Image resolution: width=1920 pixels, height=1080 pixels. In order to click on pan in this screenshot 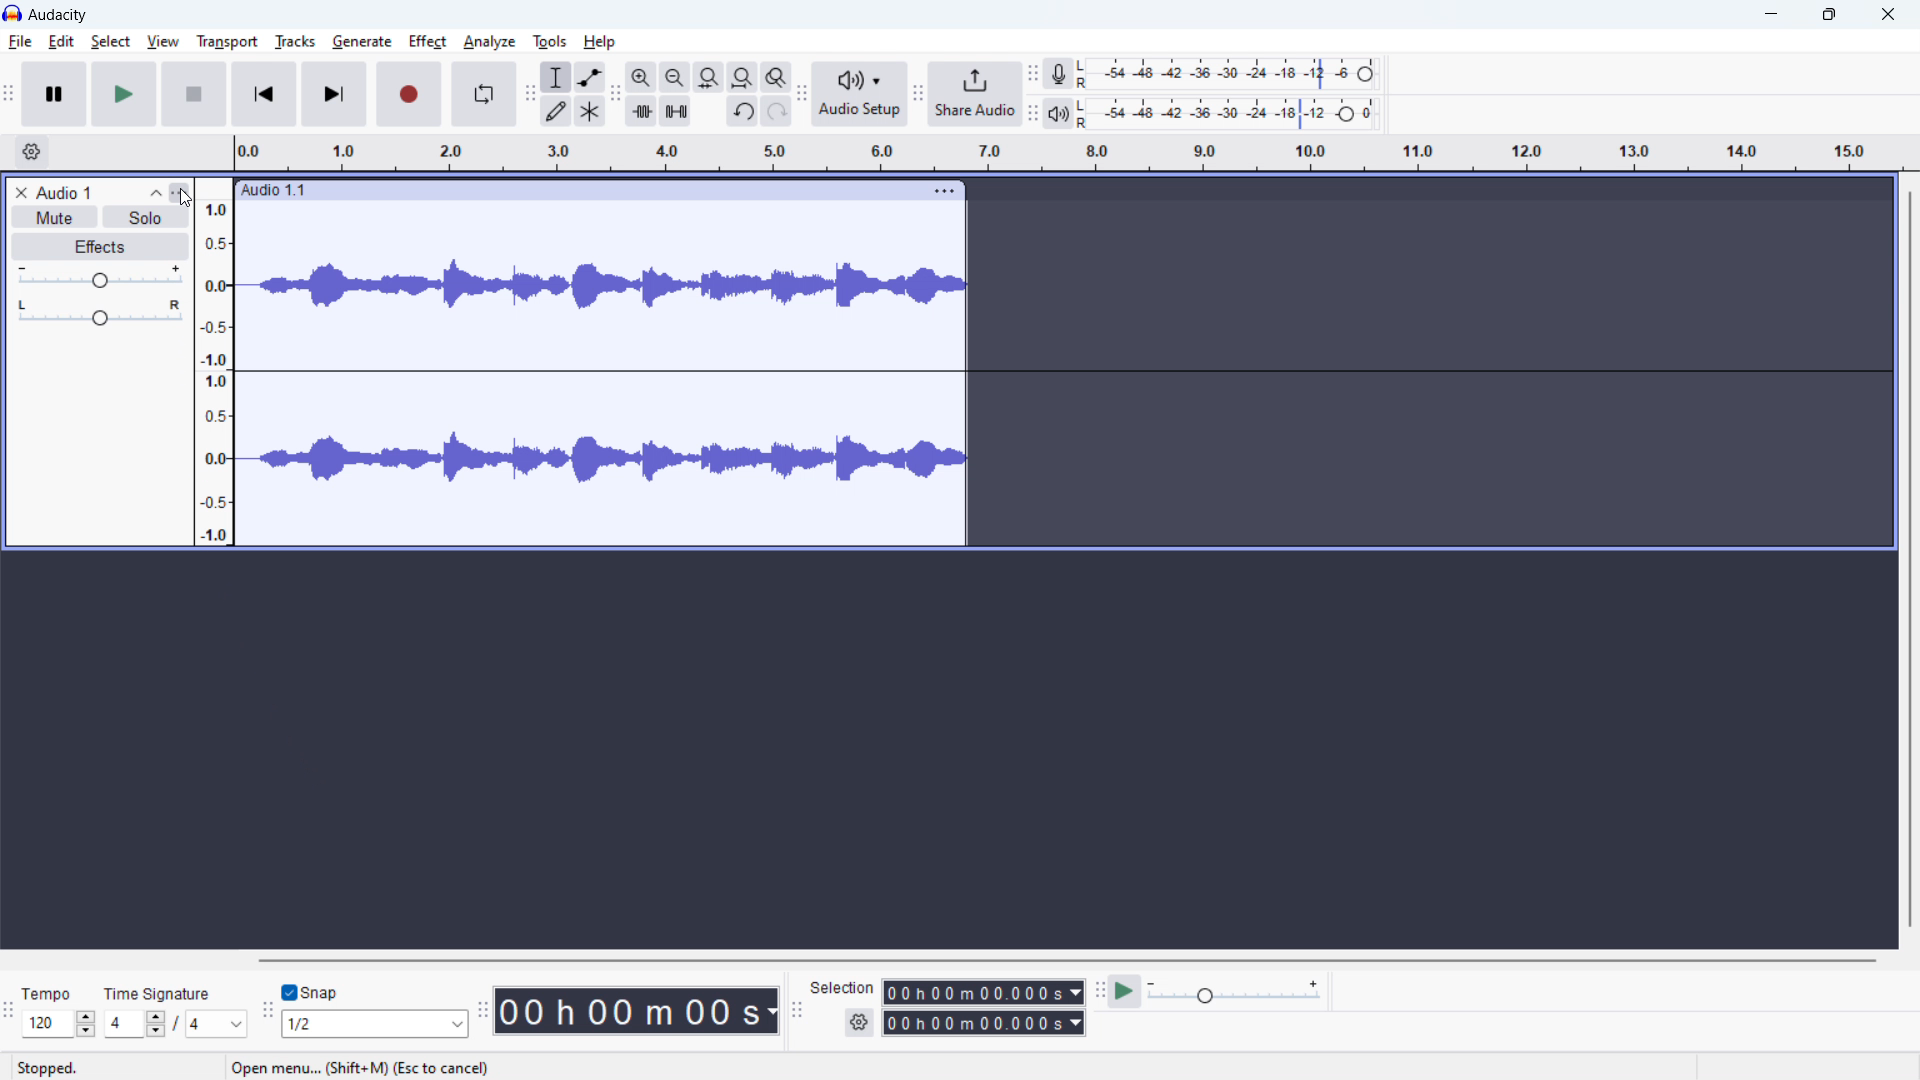, I will do `click(98, 312)`.